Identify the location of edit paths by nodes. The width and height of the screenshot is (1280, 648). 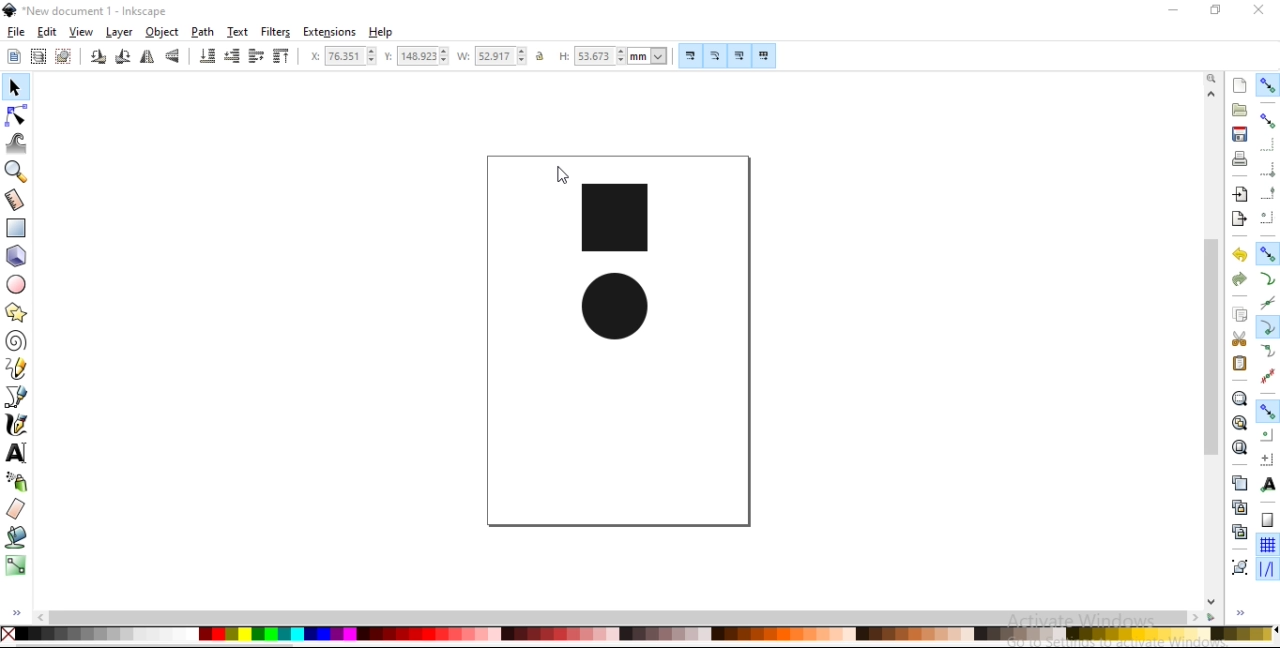
(19, 116).